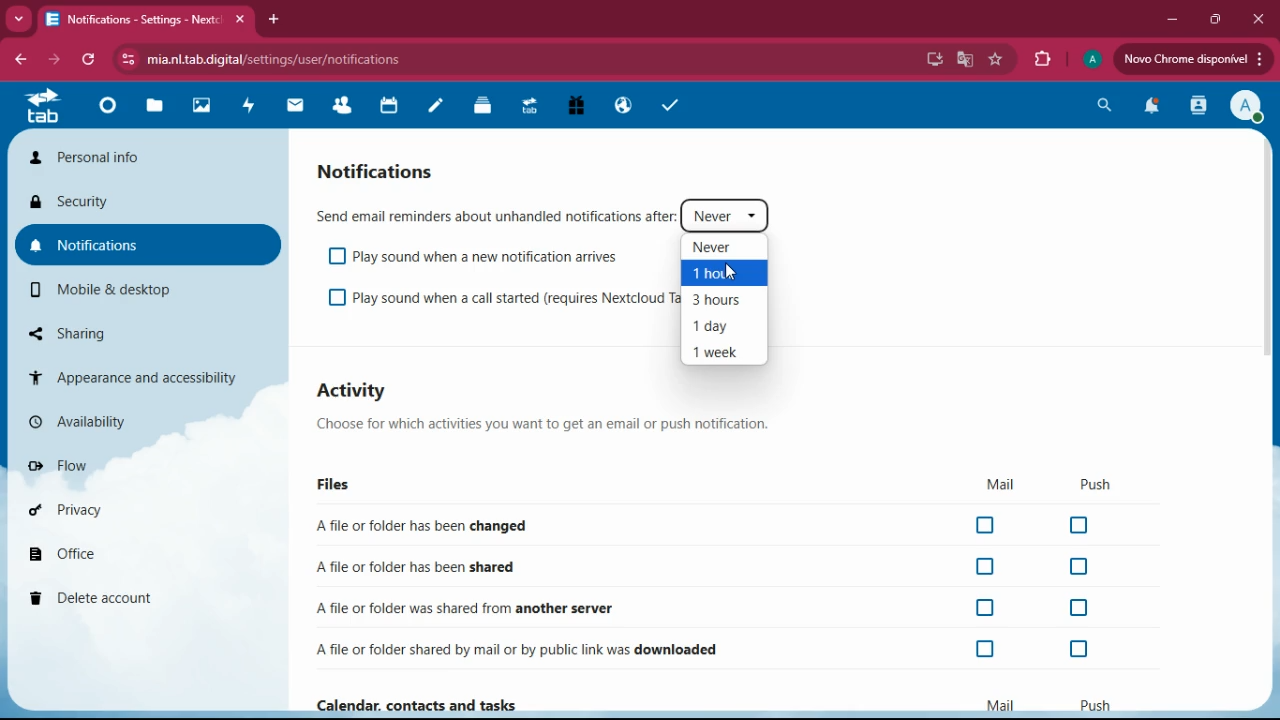 This screenshot has height=720, width=1280. Describe the element at coordinates (298, 106) in the screenshot. I see `mail` at that location.